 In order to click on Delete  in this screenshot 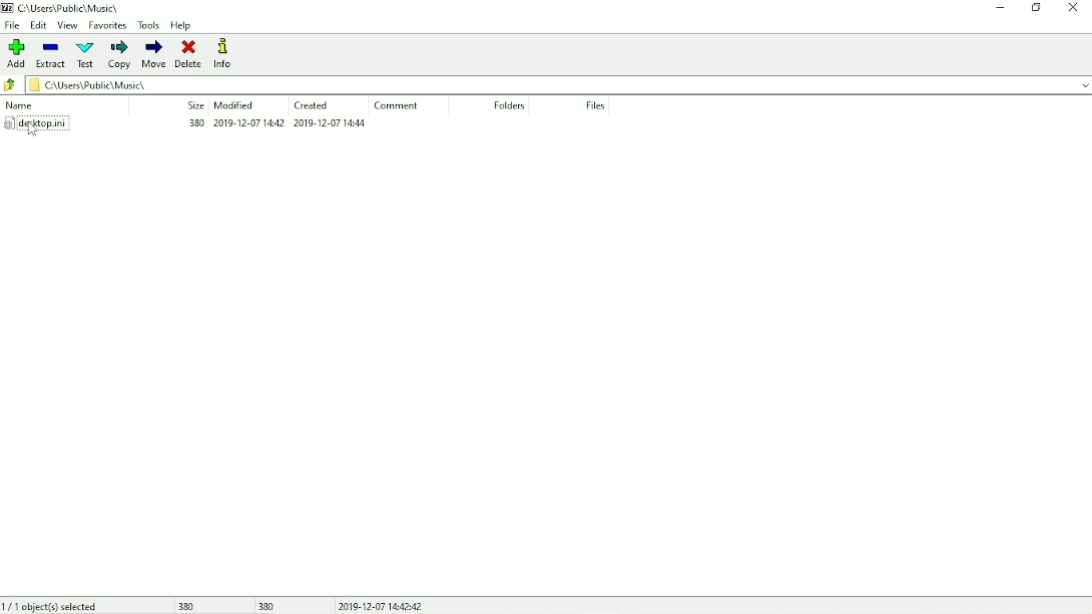, I will do `click(190, 54)`.